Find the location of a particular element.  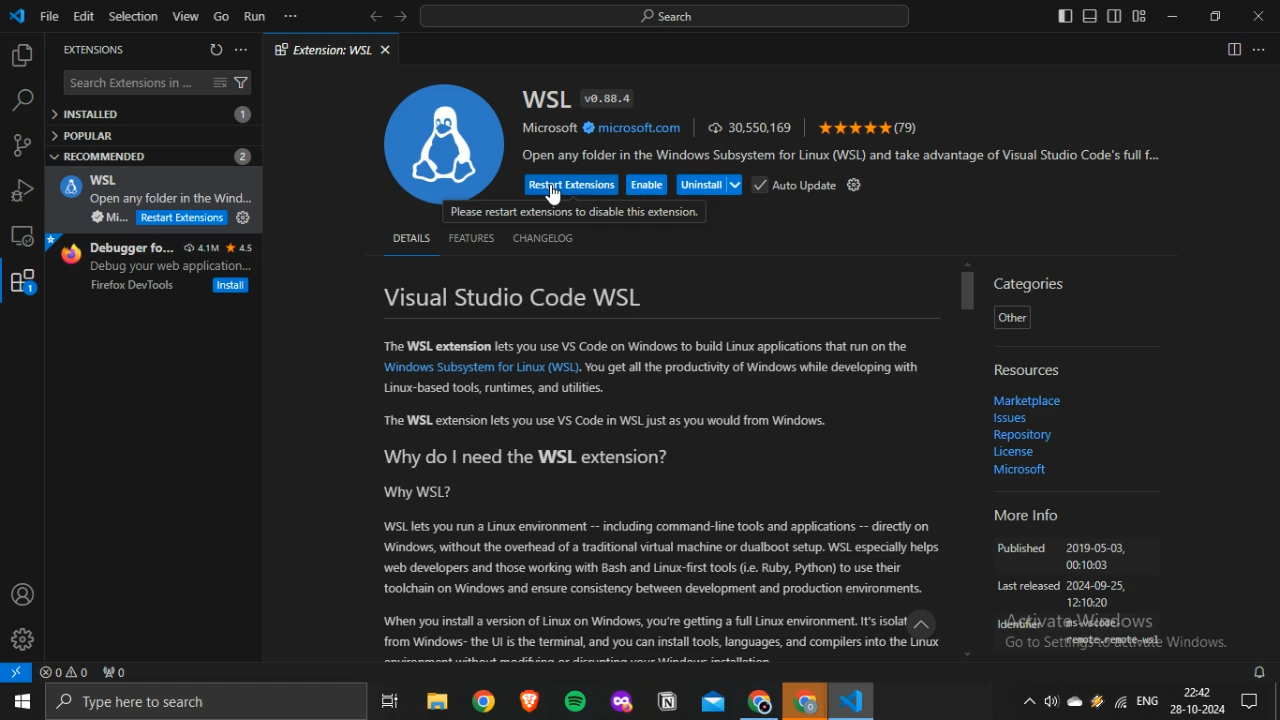

explorer is located at coordinates (21, 56).